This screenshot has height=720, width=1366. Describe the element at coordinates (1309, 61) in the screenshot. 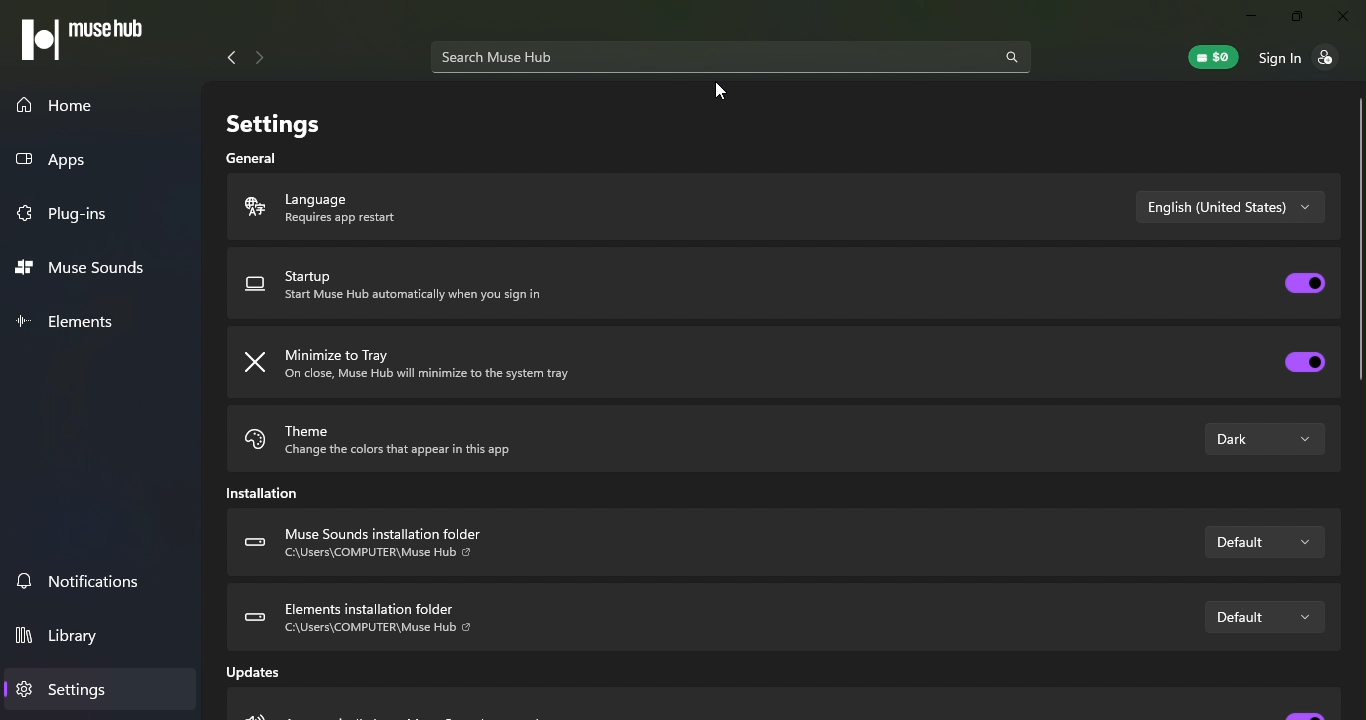

I see `Sign in` at that location.